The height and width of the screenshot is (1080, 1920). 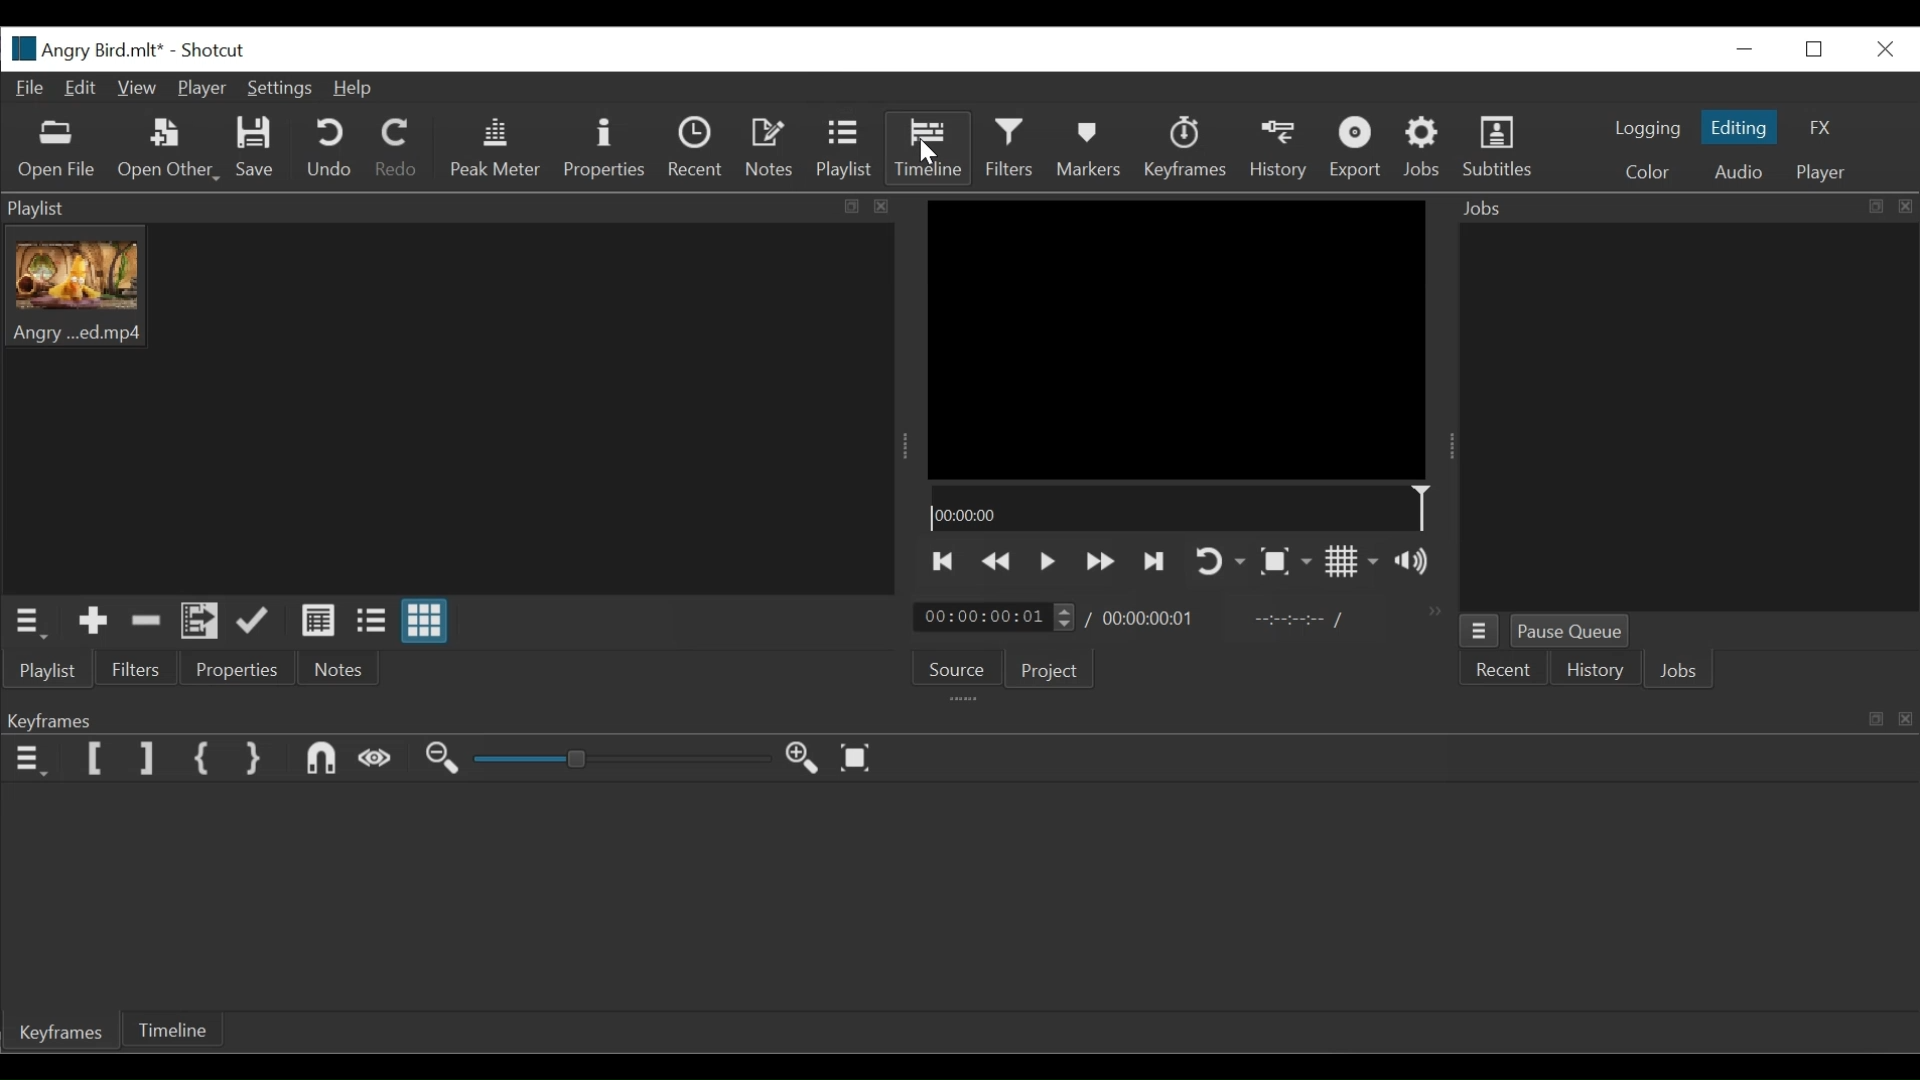 What do you see at coordinates (59, 150) in the screenshot?
I see `Open Other File` at bounding box center [59, 150].